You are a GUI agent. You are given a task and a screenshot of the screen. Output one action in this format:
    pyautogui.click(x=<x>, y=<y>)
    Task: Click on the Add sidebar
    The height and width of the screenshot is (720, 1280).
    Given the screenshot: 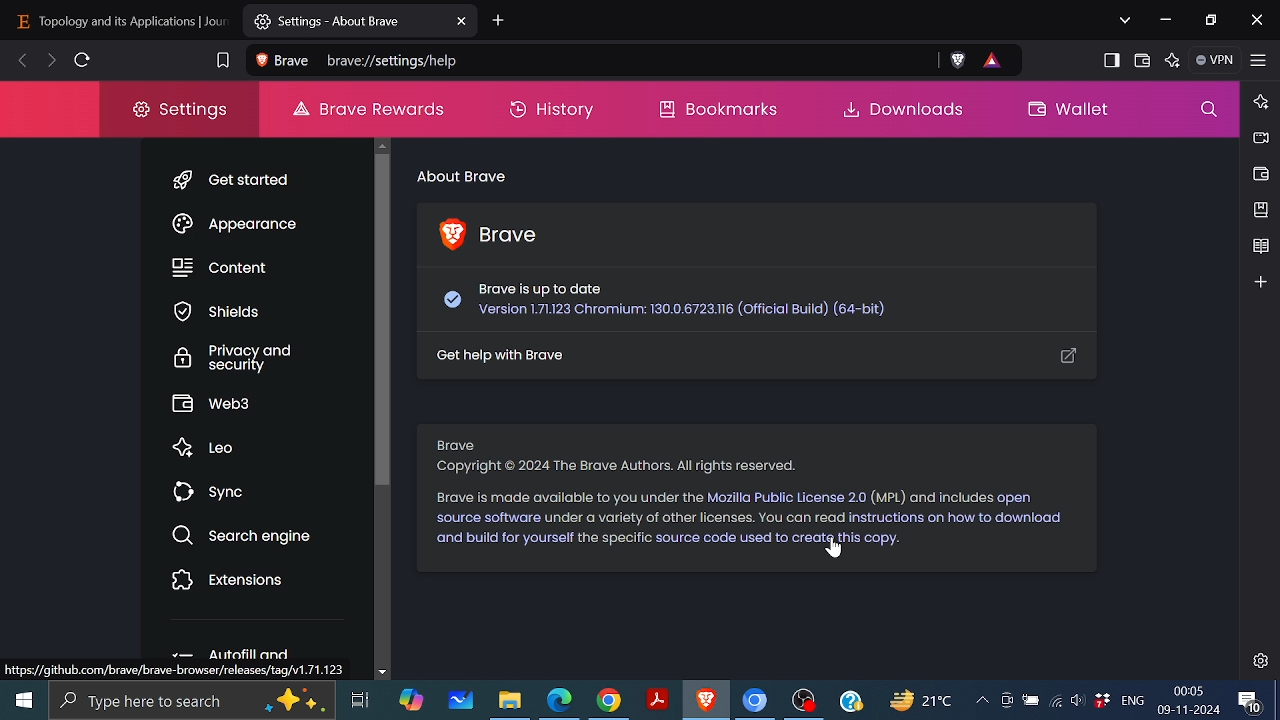 What is the action you would take?
    pyautogui.click(x=1261, y=281)
    